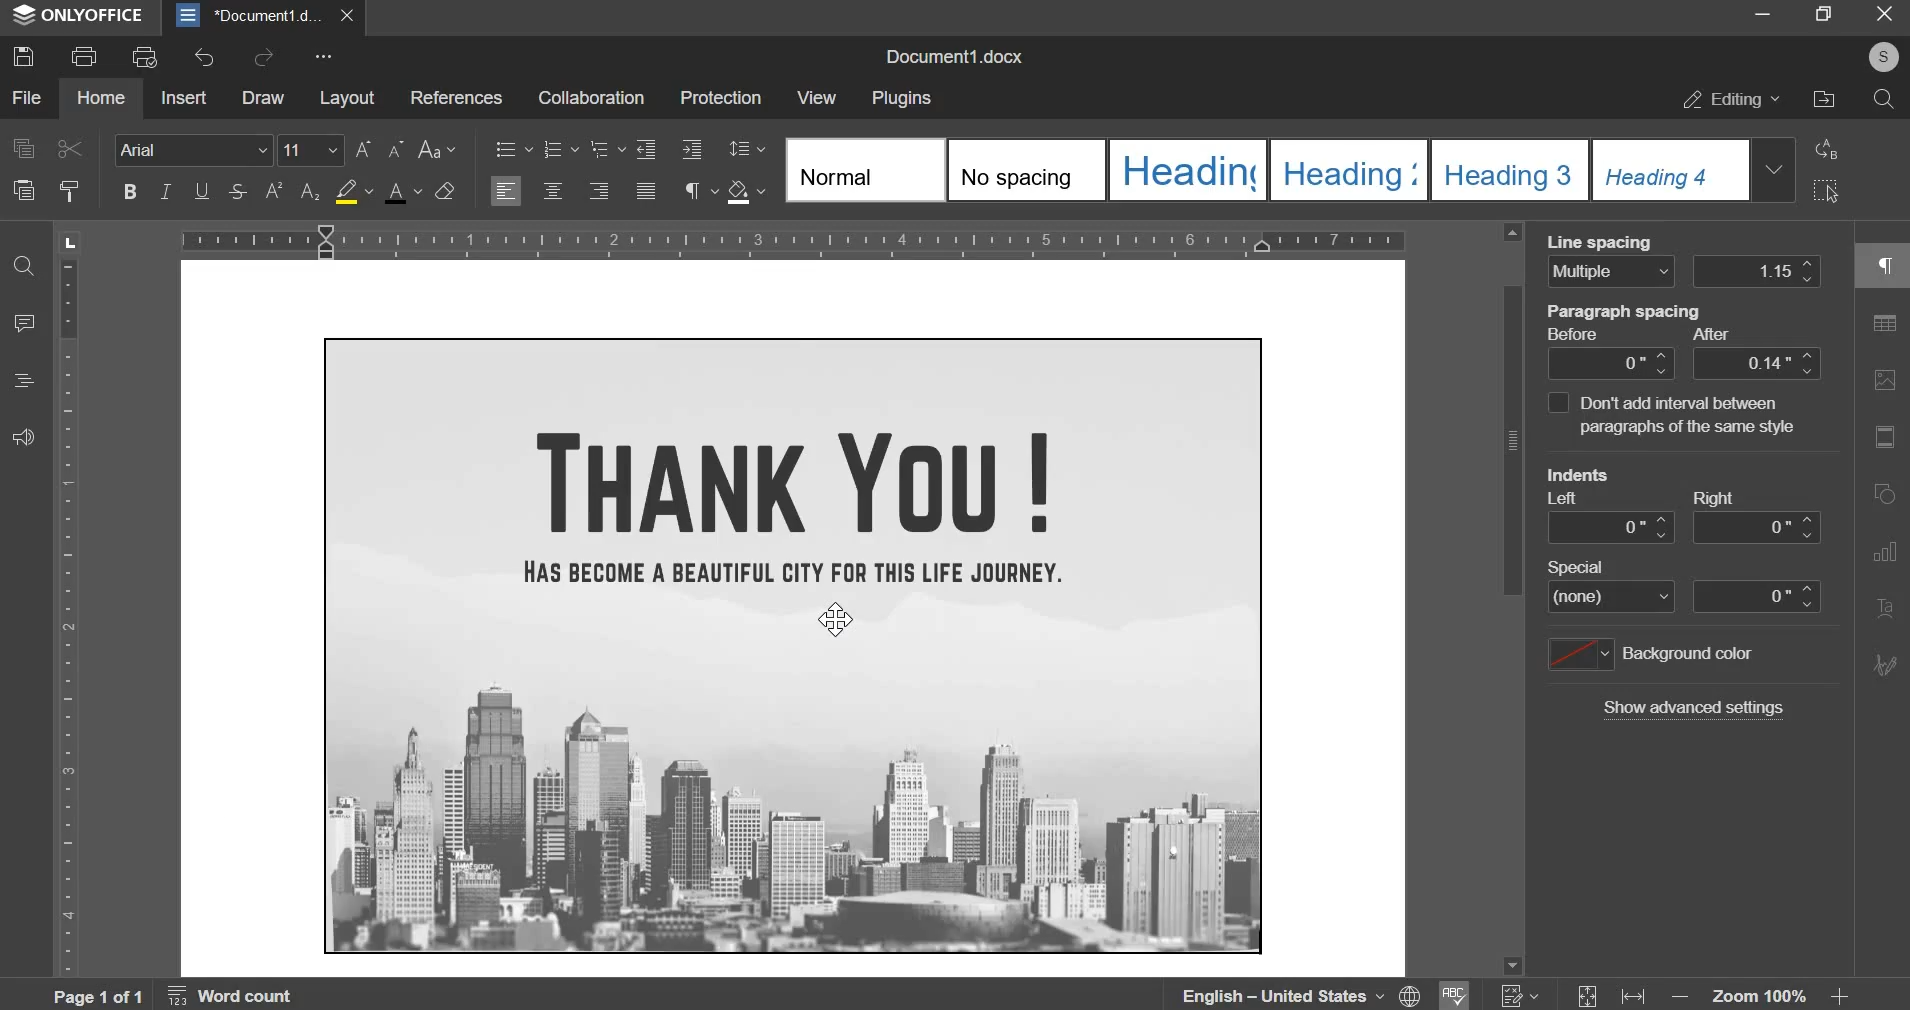 The image size is (1910, 1010). I want to click on numbering, so click(559, 149).